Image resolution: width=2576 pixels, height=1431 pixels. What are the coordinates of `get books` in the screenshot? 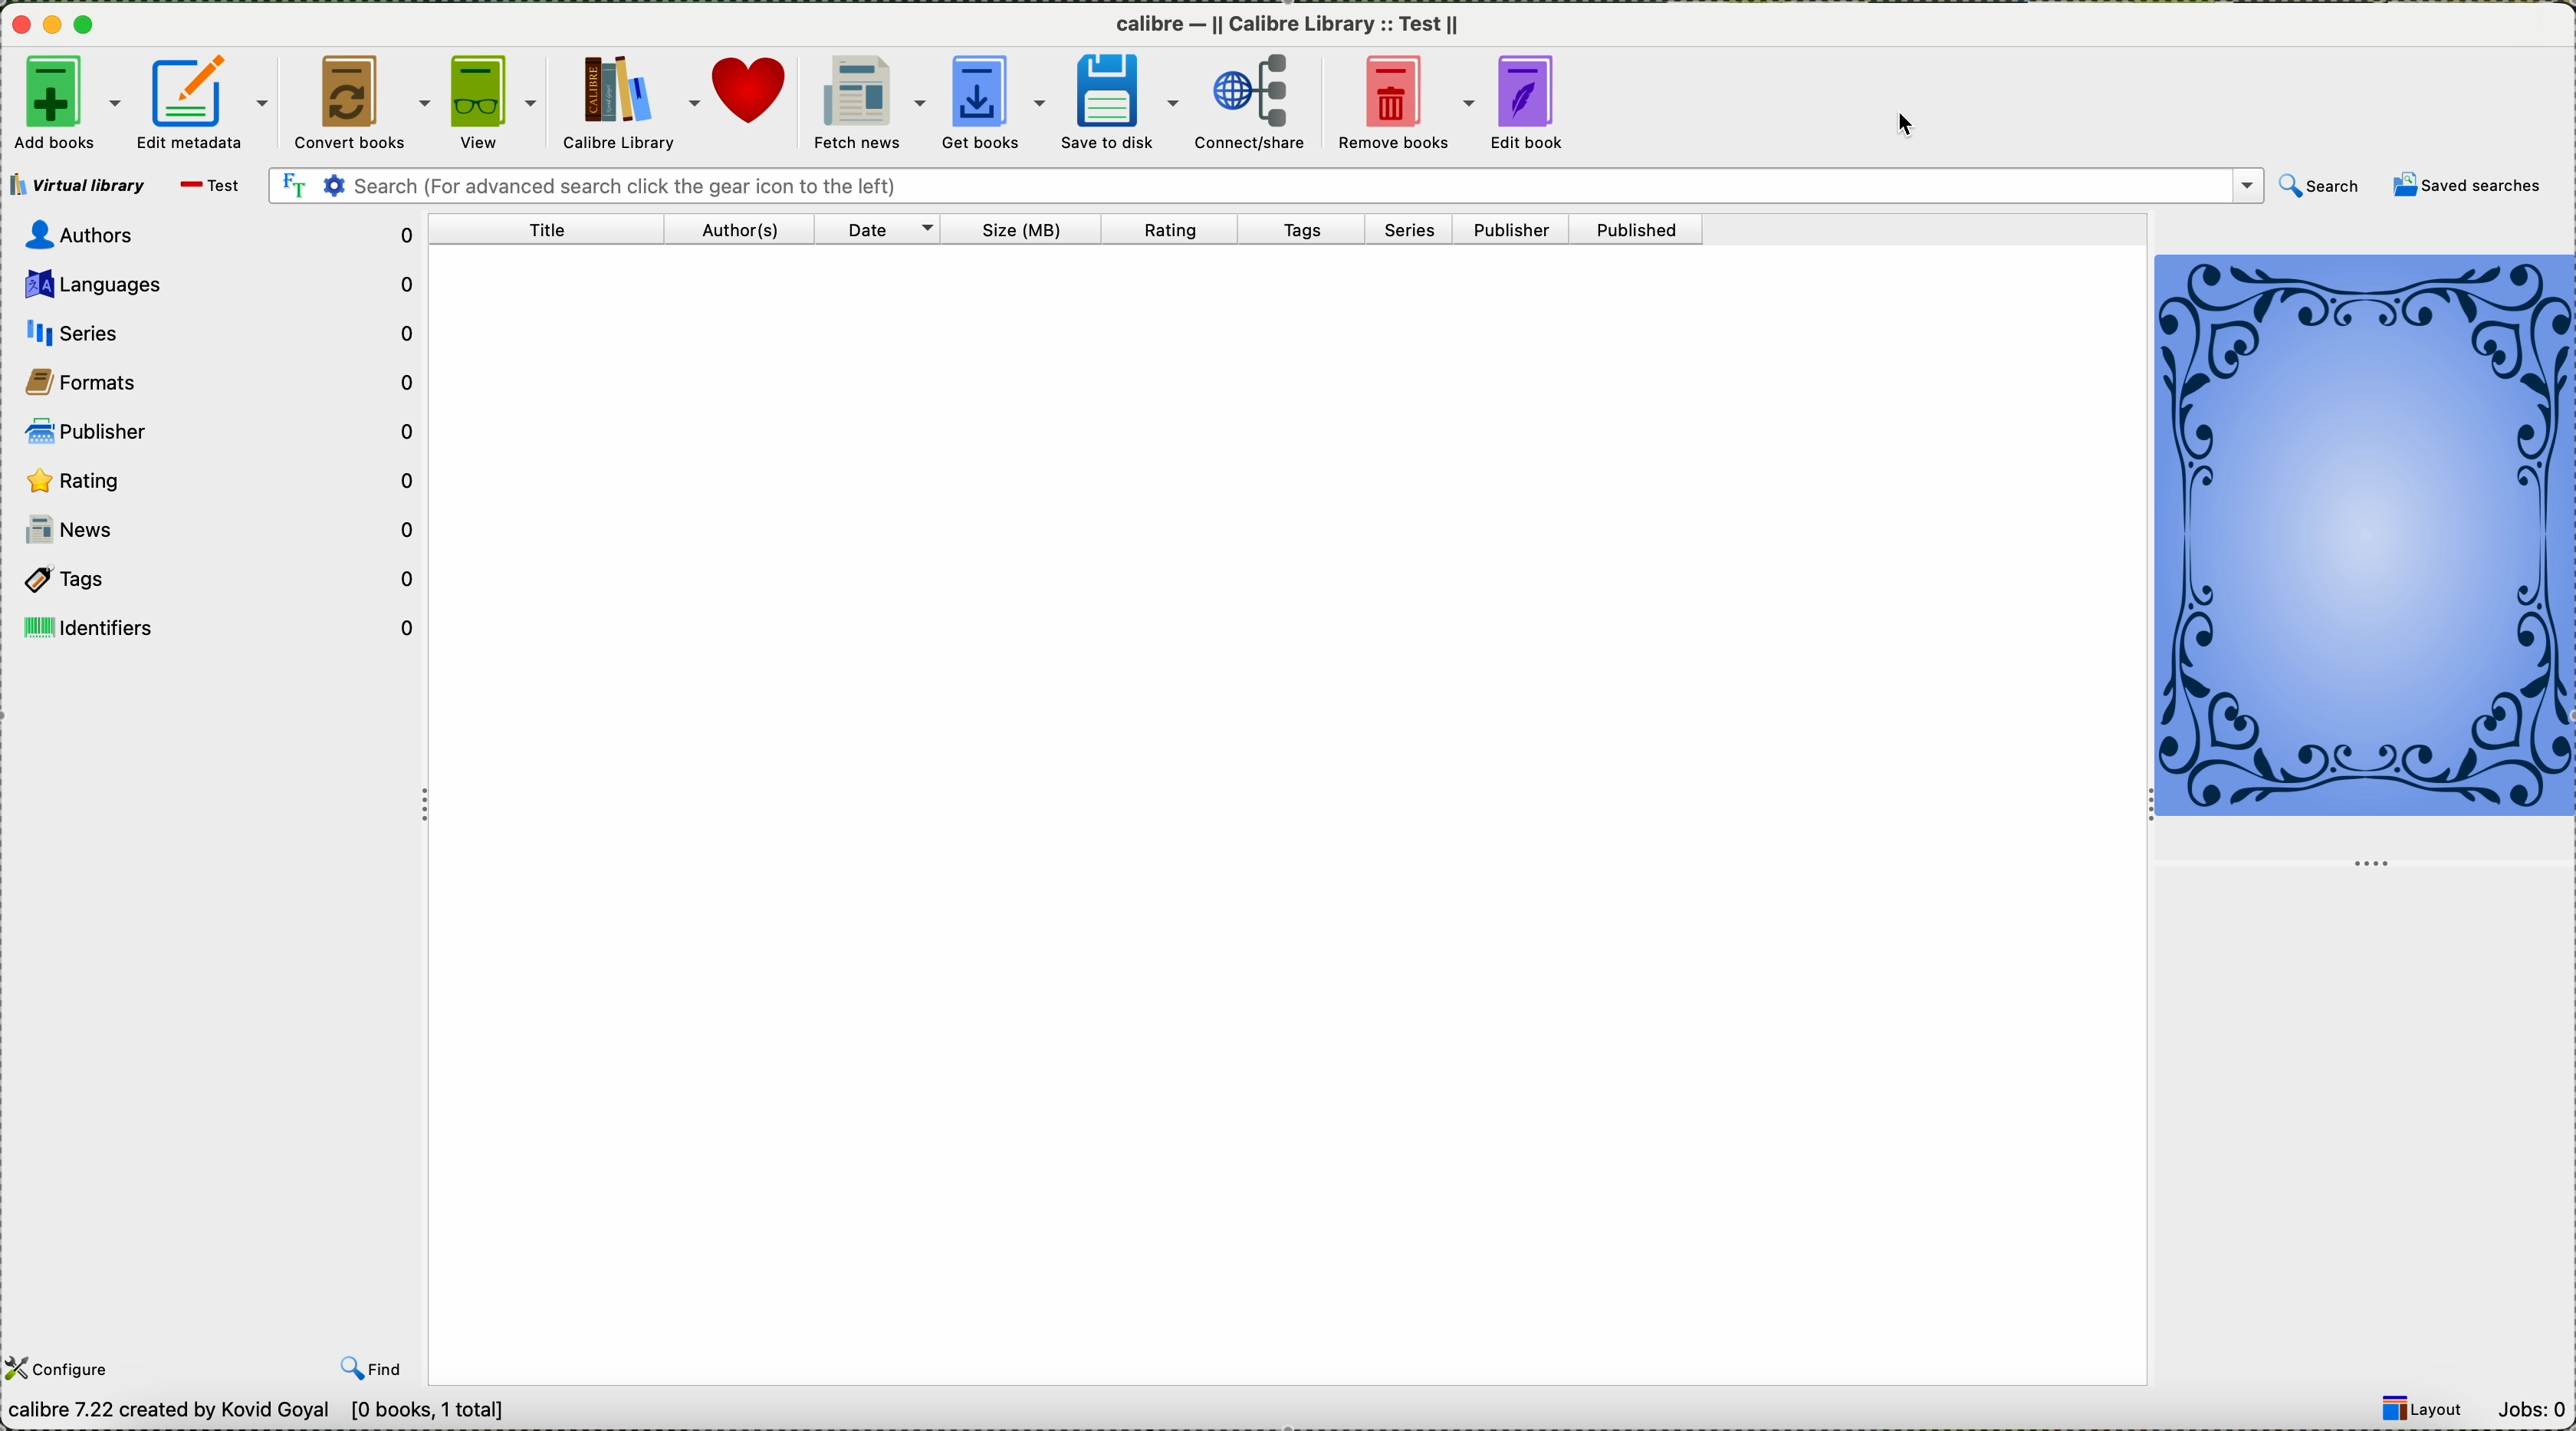 It's located at (996, 105).